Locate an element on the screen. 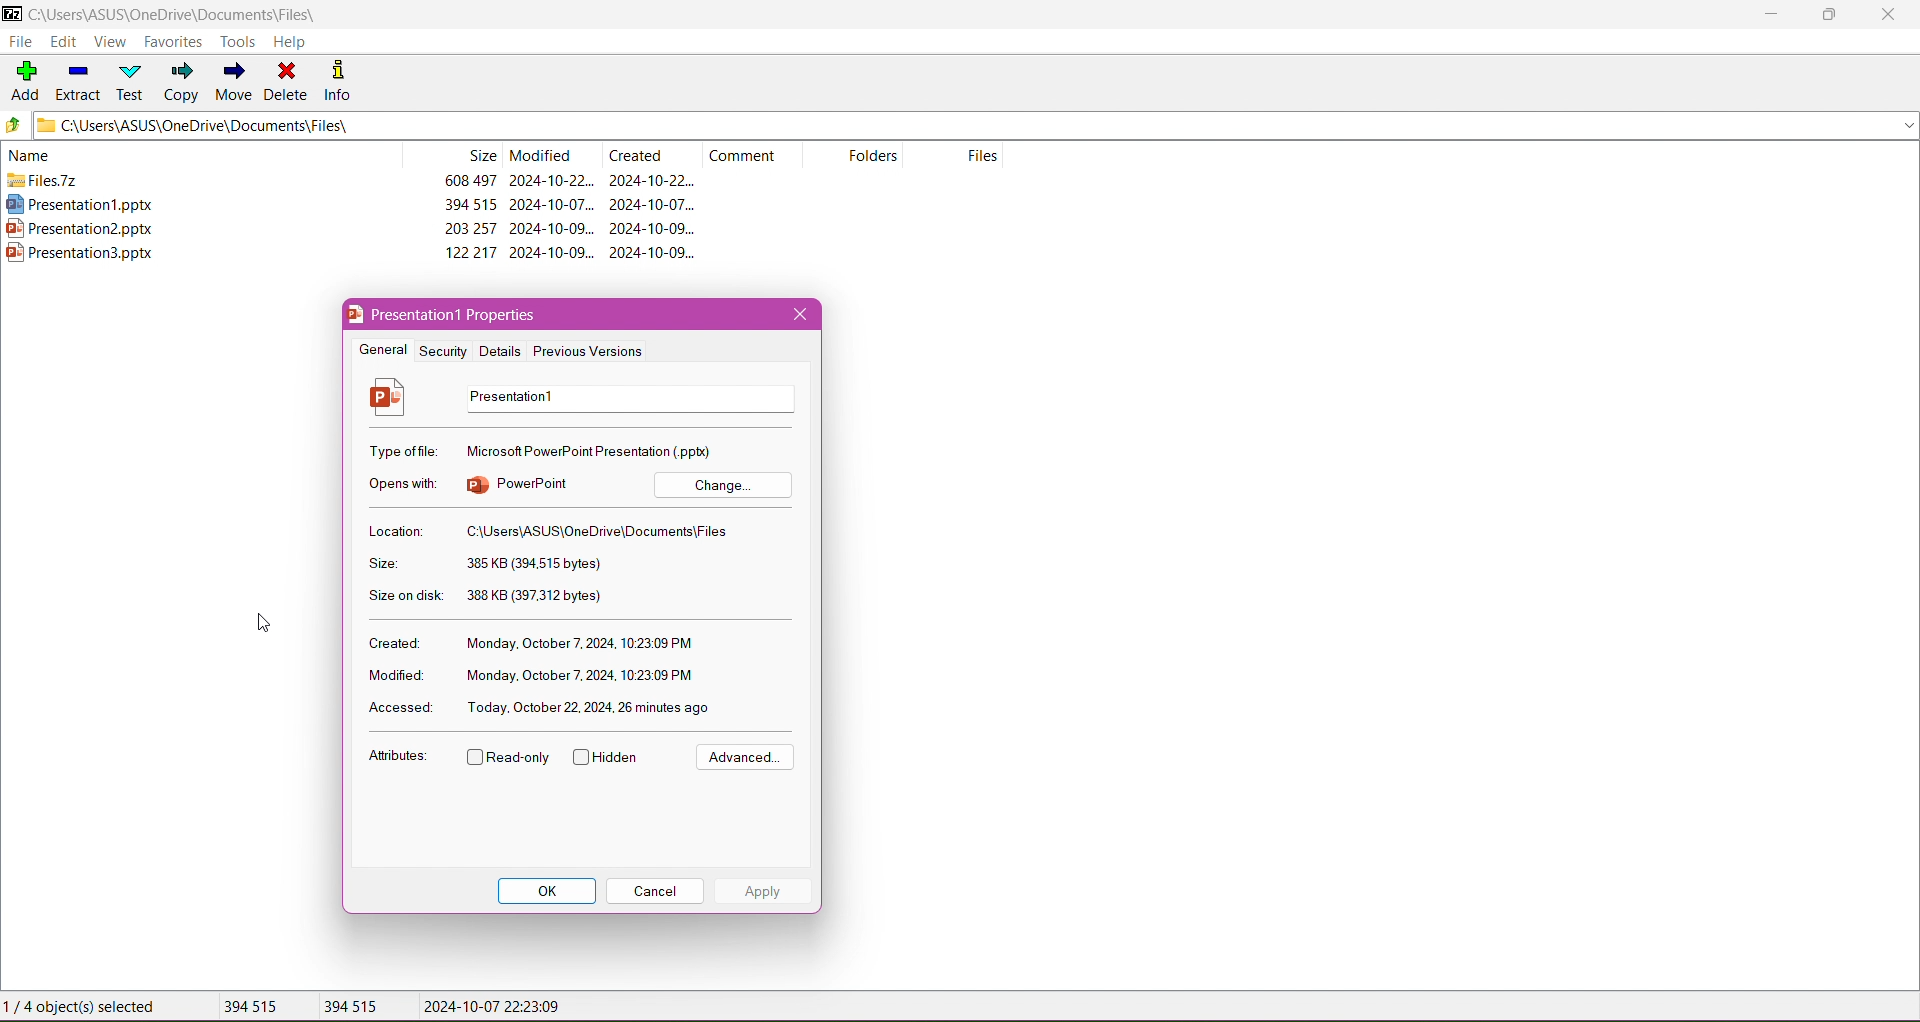  Help is located at coordinates (291, 41).